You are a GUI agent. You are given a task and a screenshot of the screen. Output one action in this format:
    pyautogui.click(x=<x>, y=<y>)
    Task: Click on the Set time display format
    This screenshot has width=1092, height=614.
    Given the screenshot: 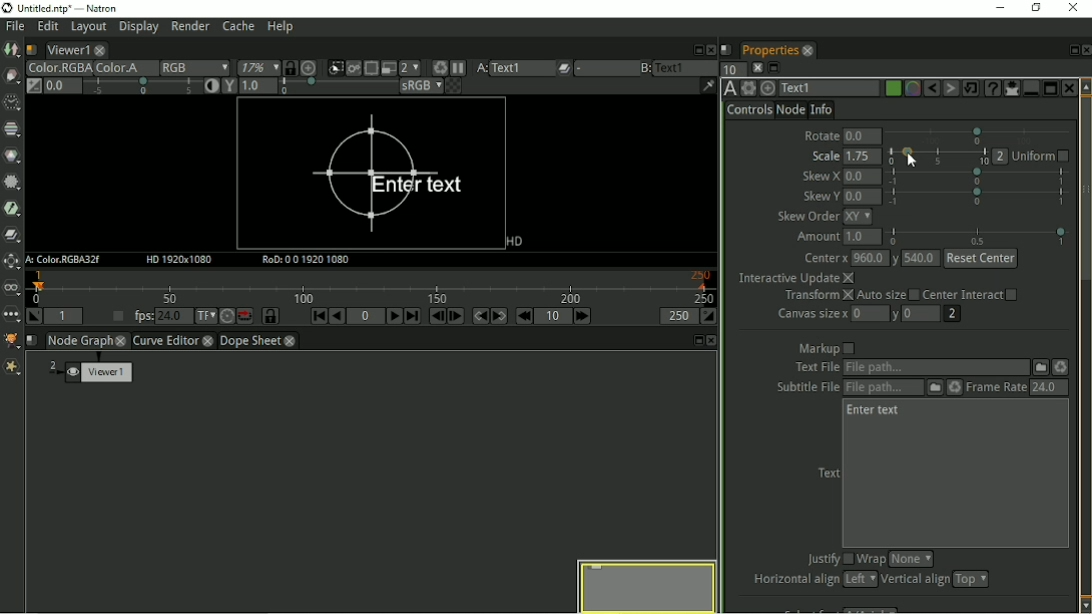 What is the action you would take?
    pyautogui.click(x=204, y=317)
    